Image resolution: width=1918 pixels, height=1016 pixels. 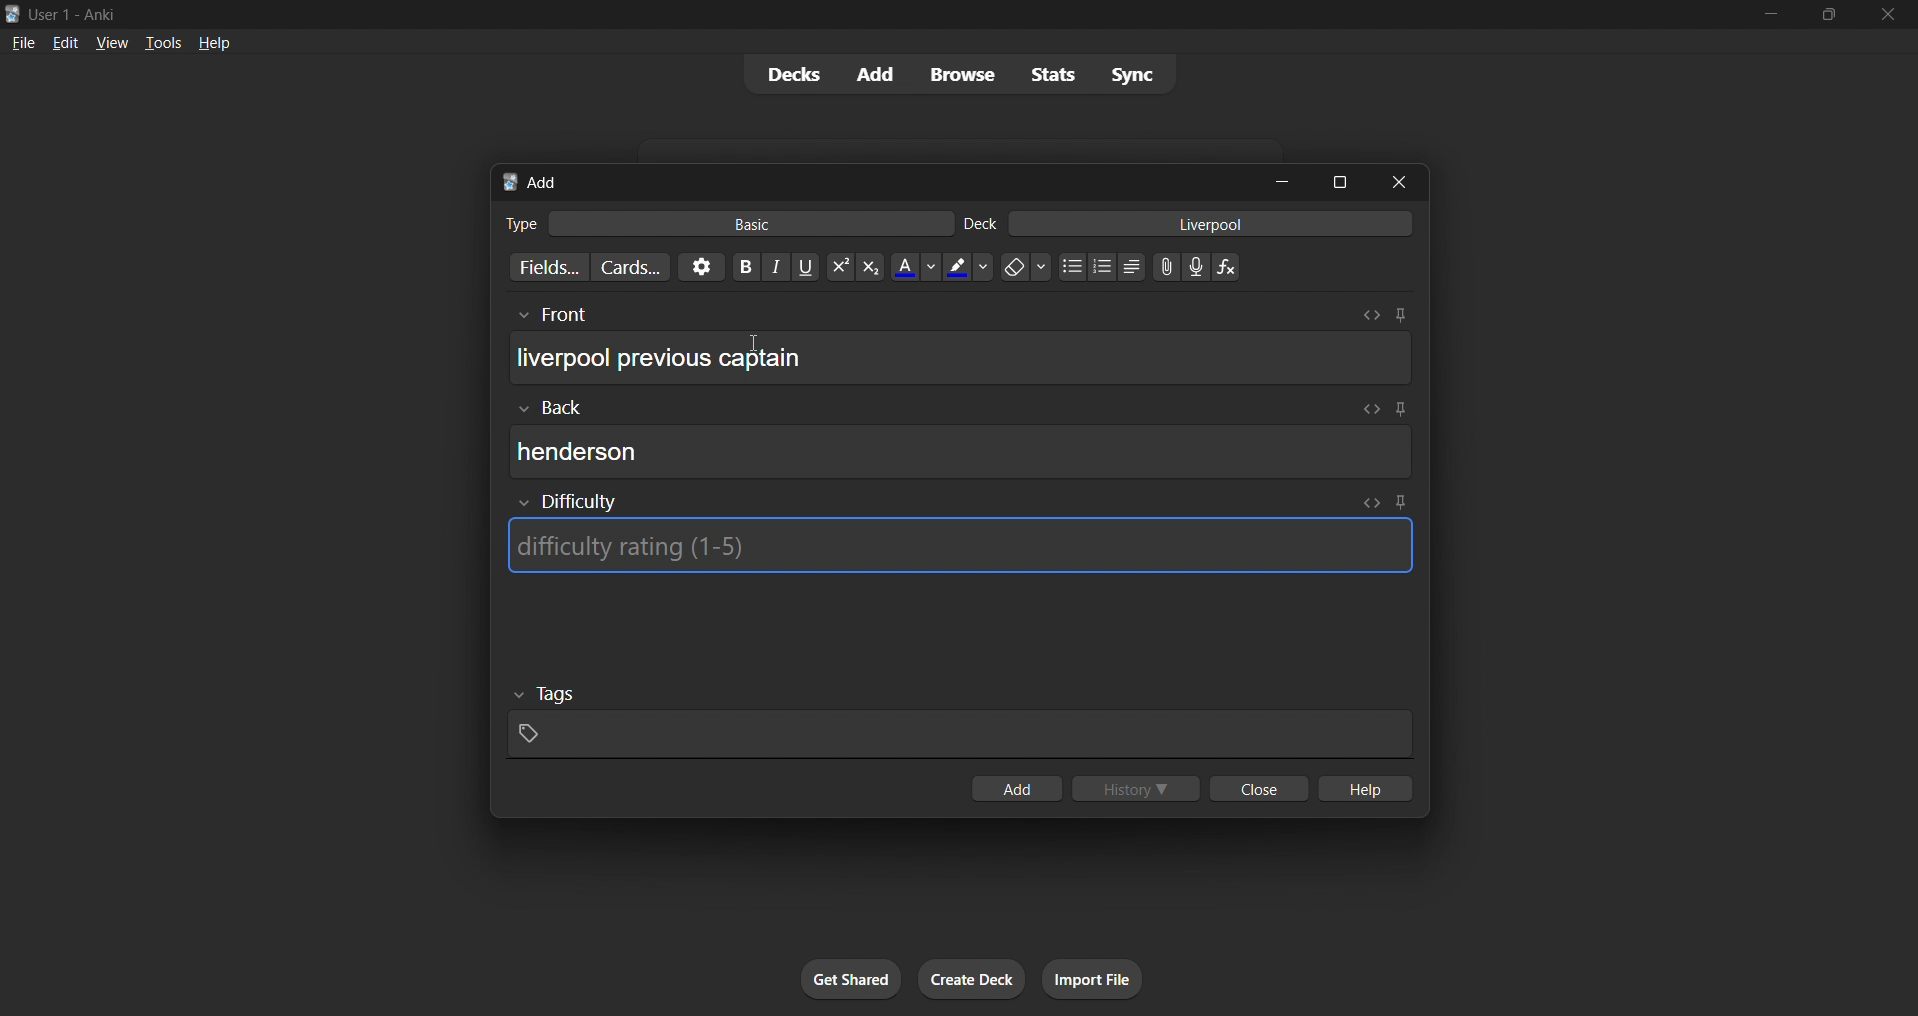 I want to click on multilevel list, so click(x=1133, y=269).